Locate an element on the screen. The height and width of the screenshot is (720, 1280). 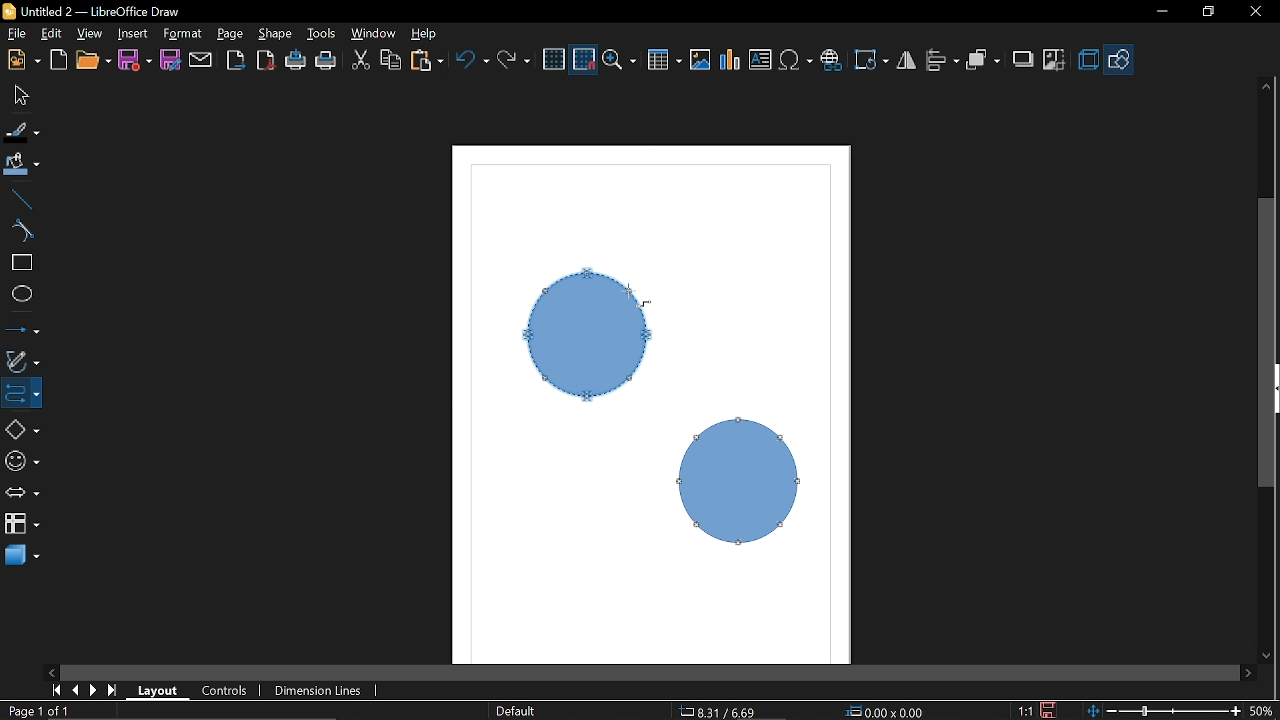
rectangle is located at coordinates (19, 262).